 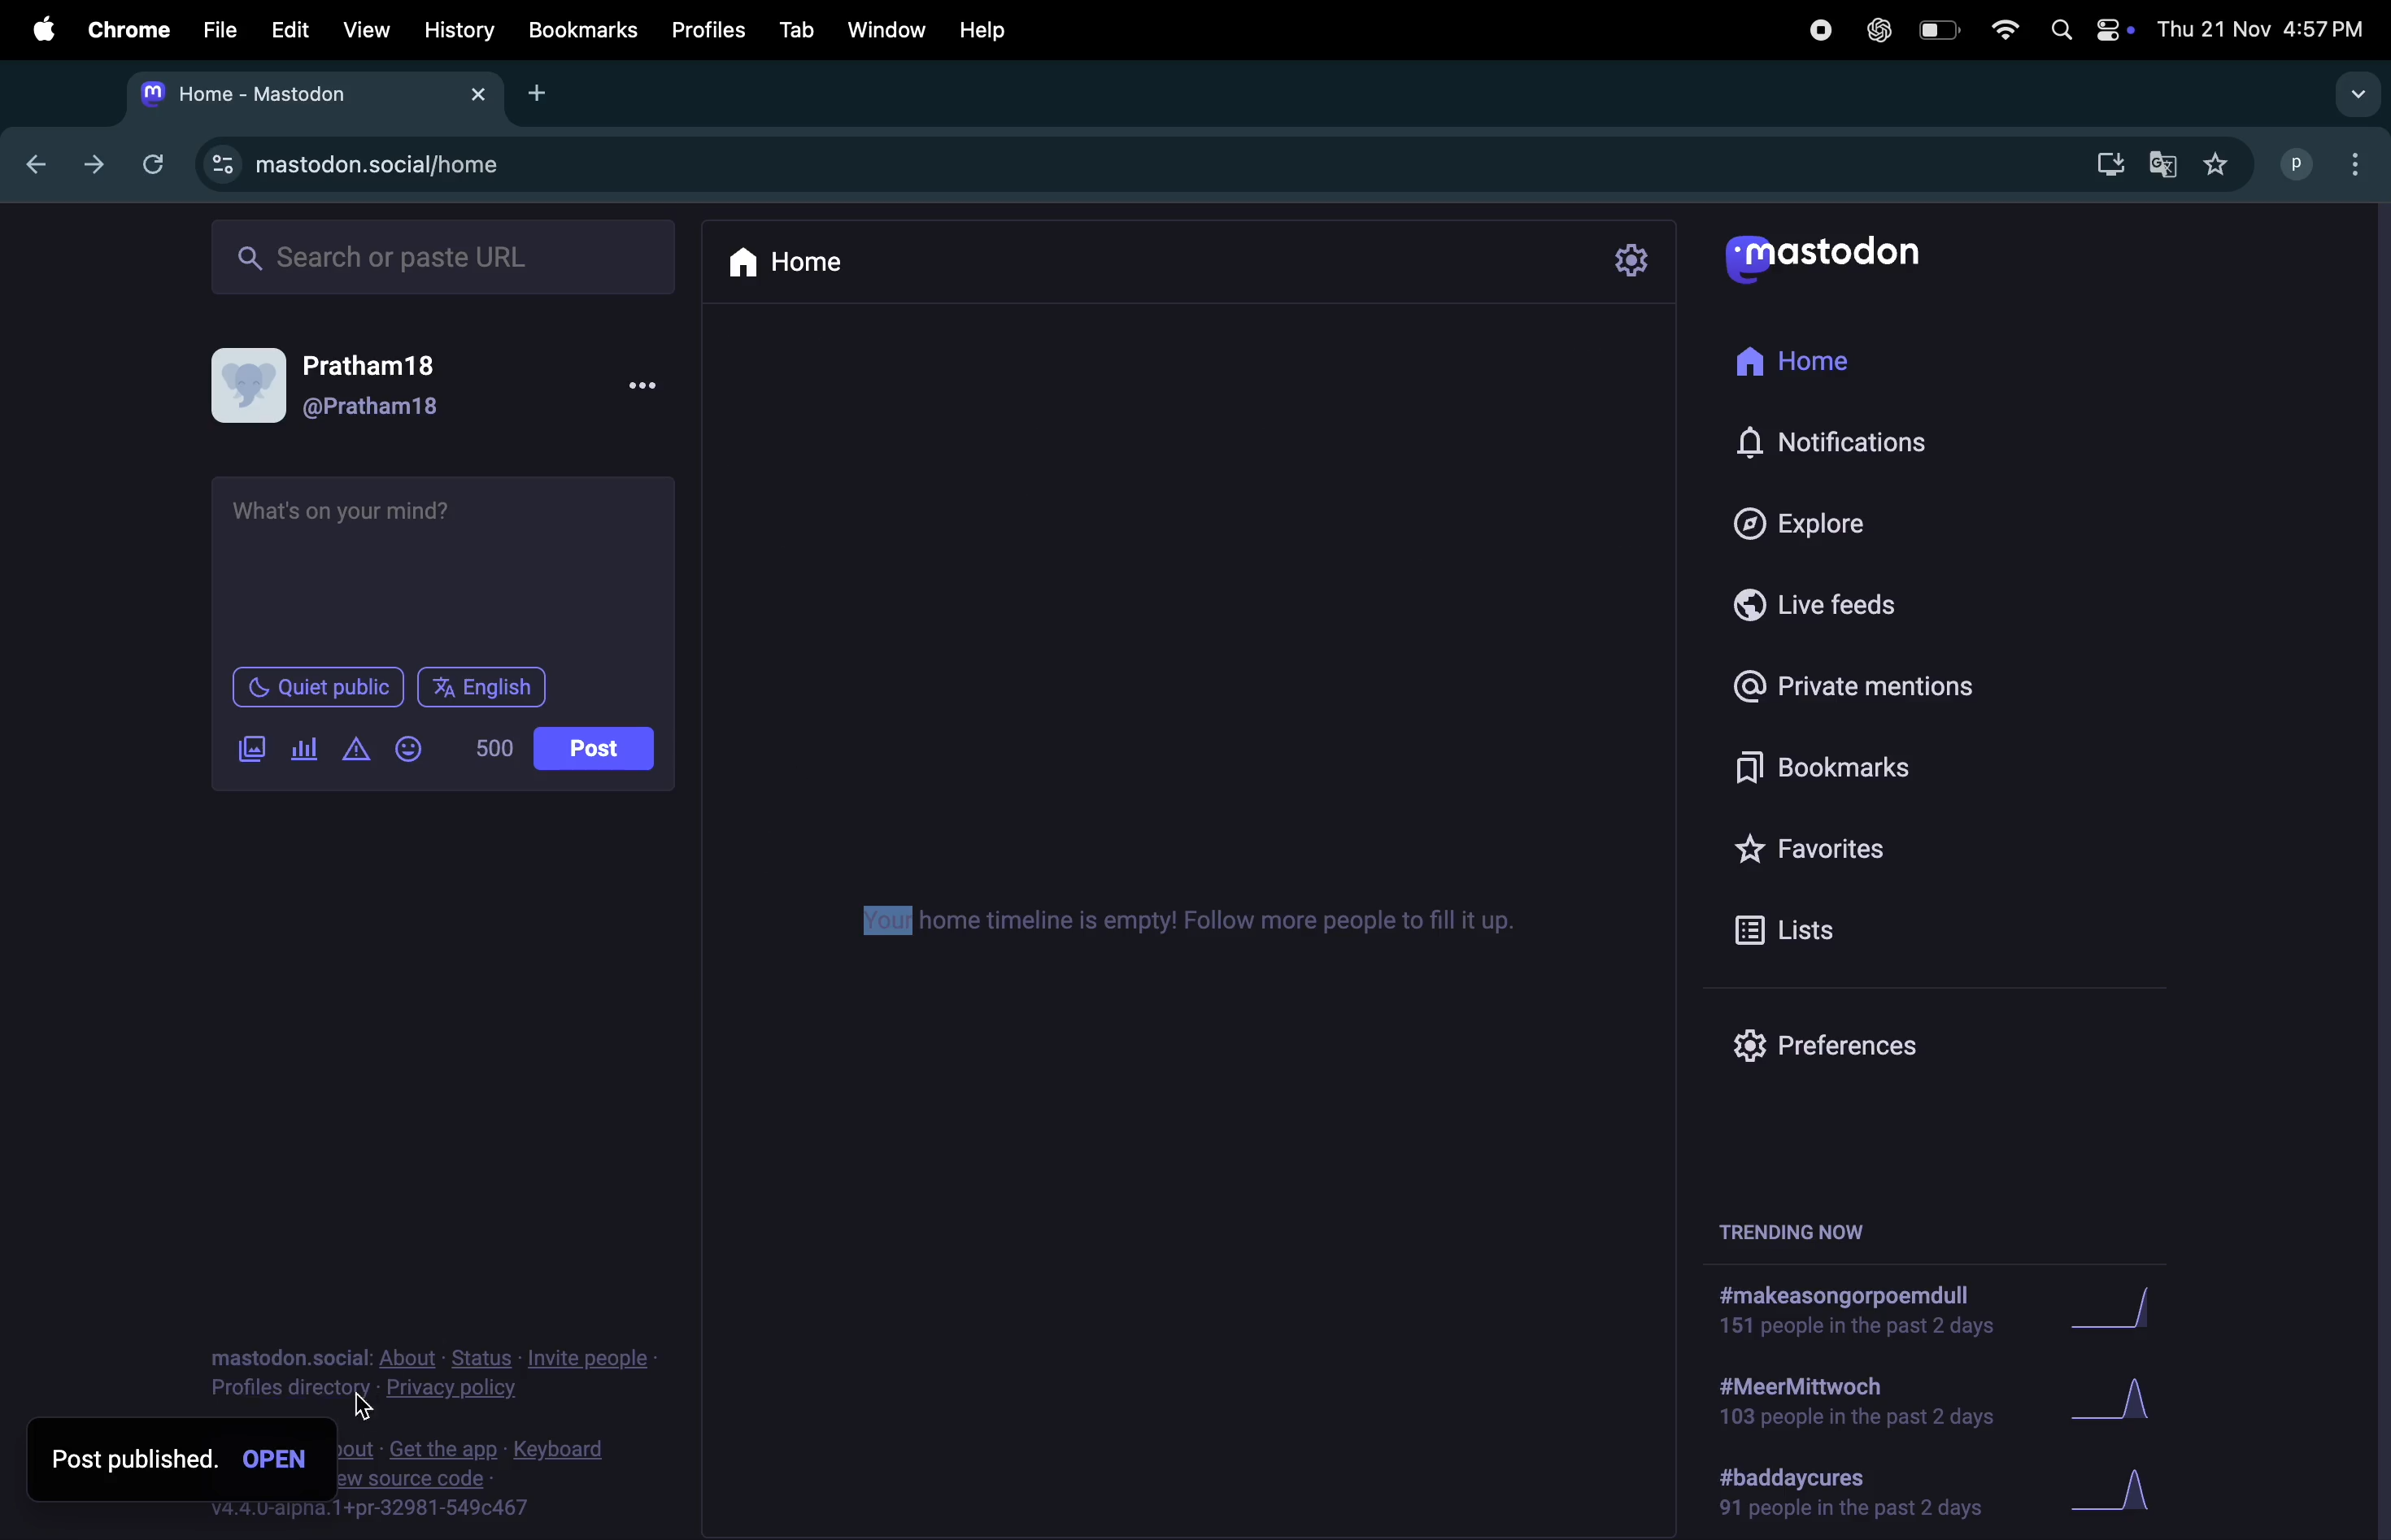 What do you see at coordinates (1874, 29) in the screenshot?
I see `chatgpt` at bounding box center [1874, 29].